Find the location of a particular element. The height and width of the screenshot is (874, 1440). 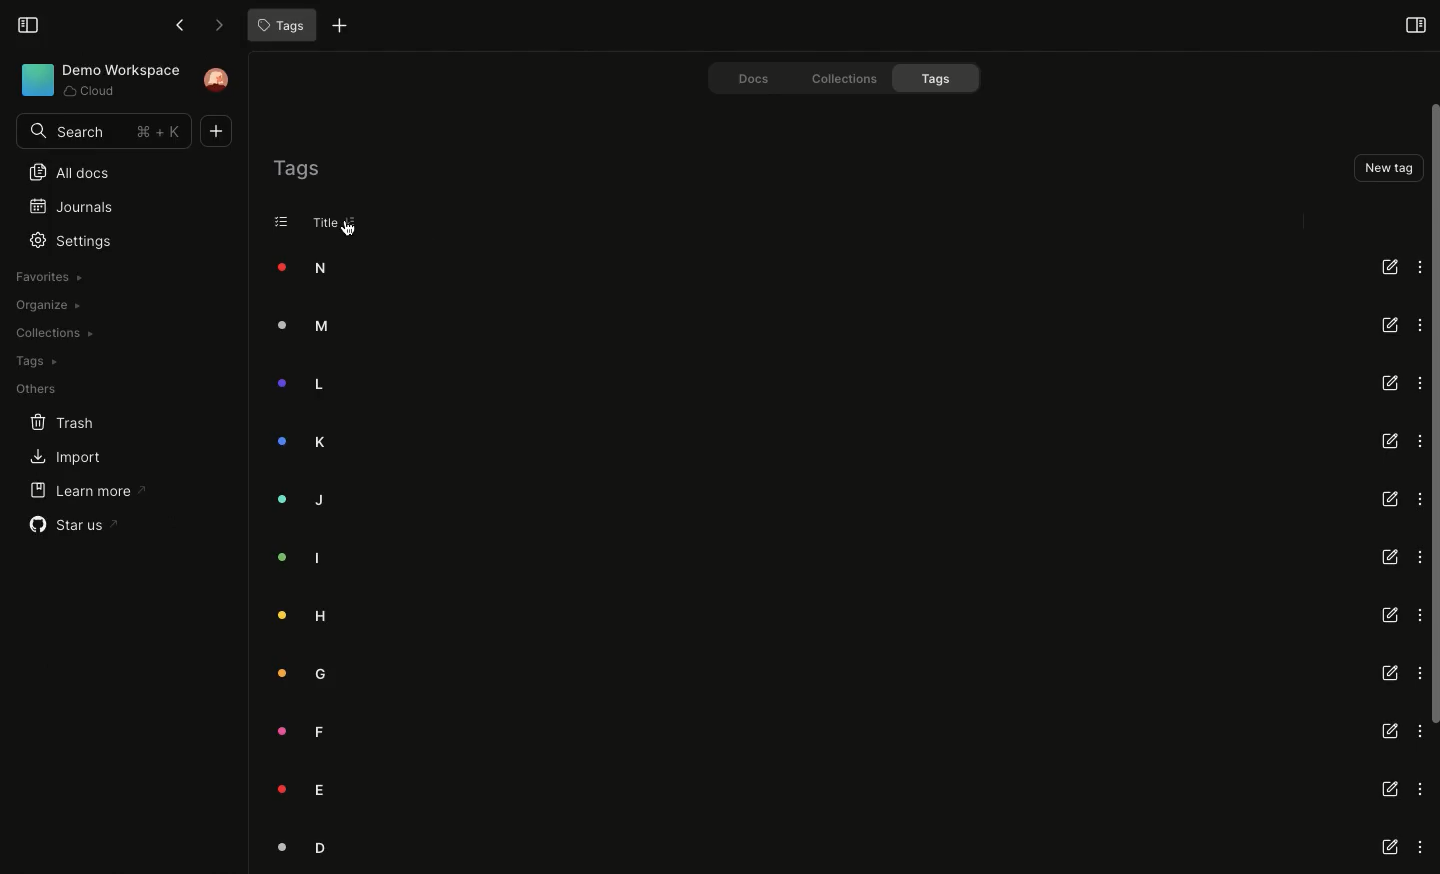

Scroll is located at coordinates (1431, 415).